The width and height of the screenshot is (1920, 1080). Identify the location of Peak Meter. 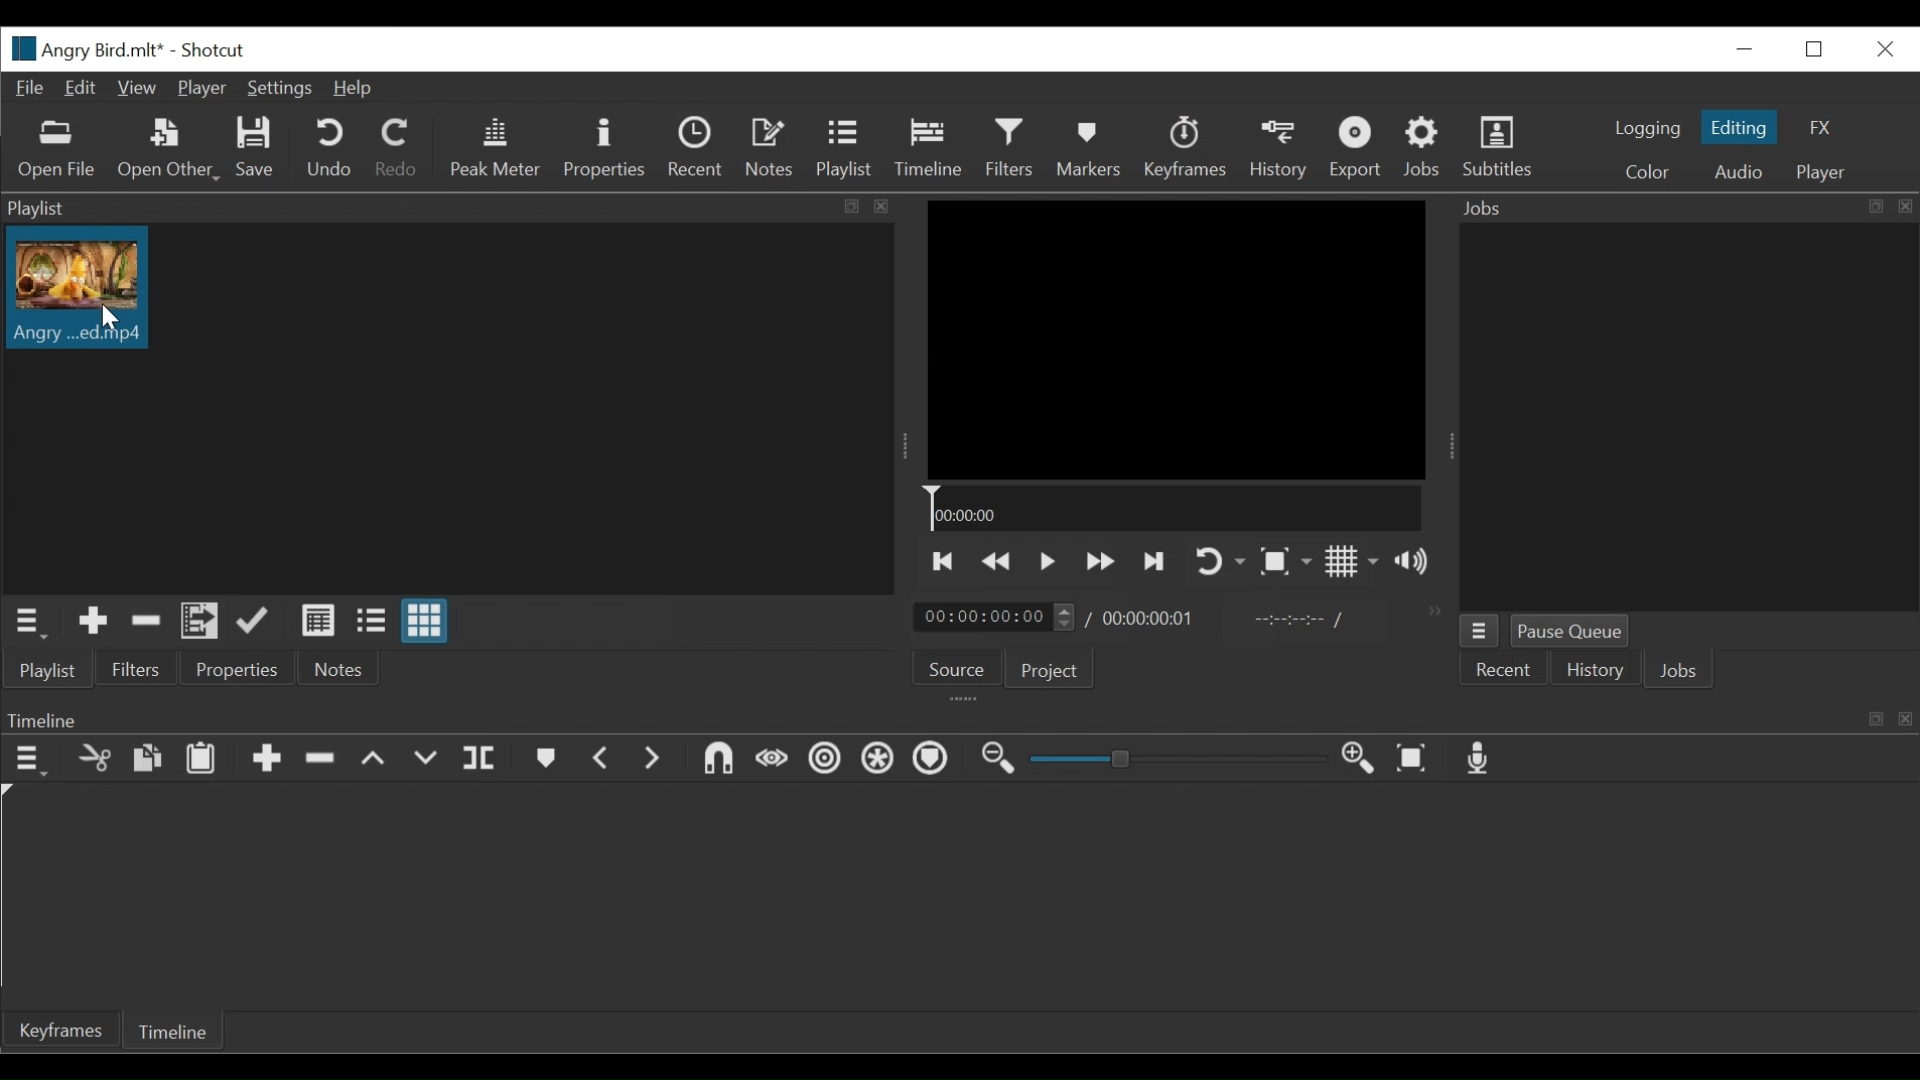
(496, 150).